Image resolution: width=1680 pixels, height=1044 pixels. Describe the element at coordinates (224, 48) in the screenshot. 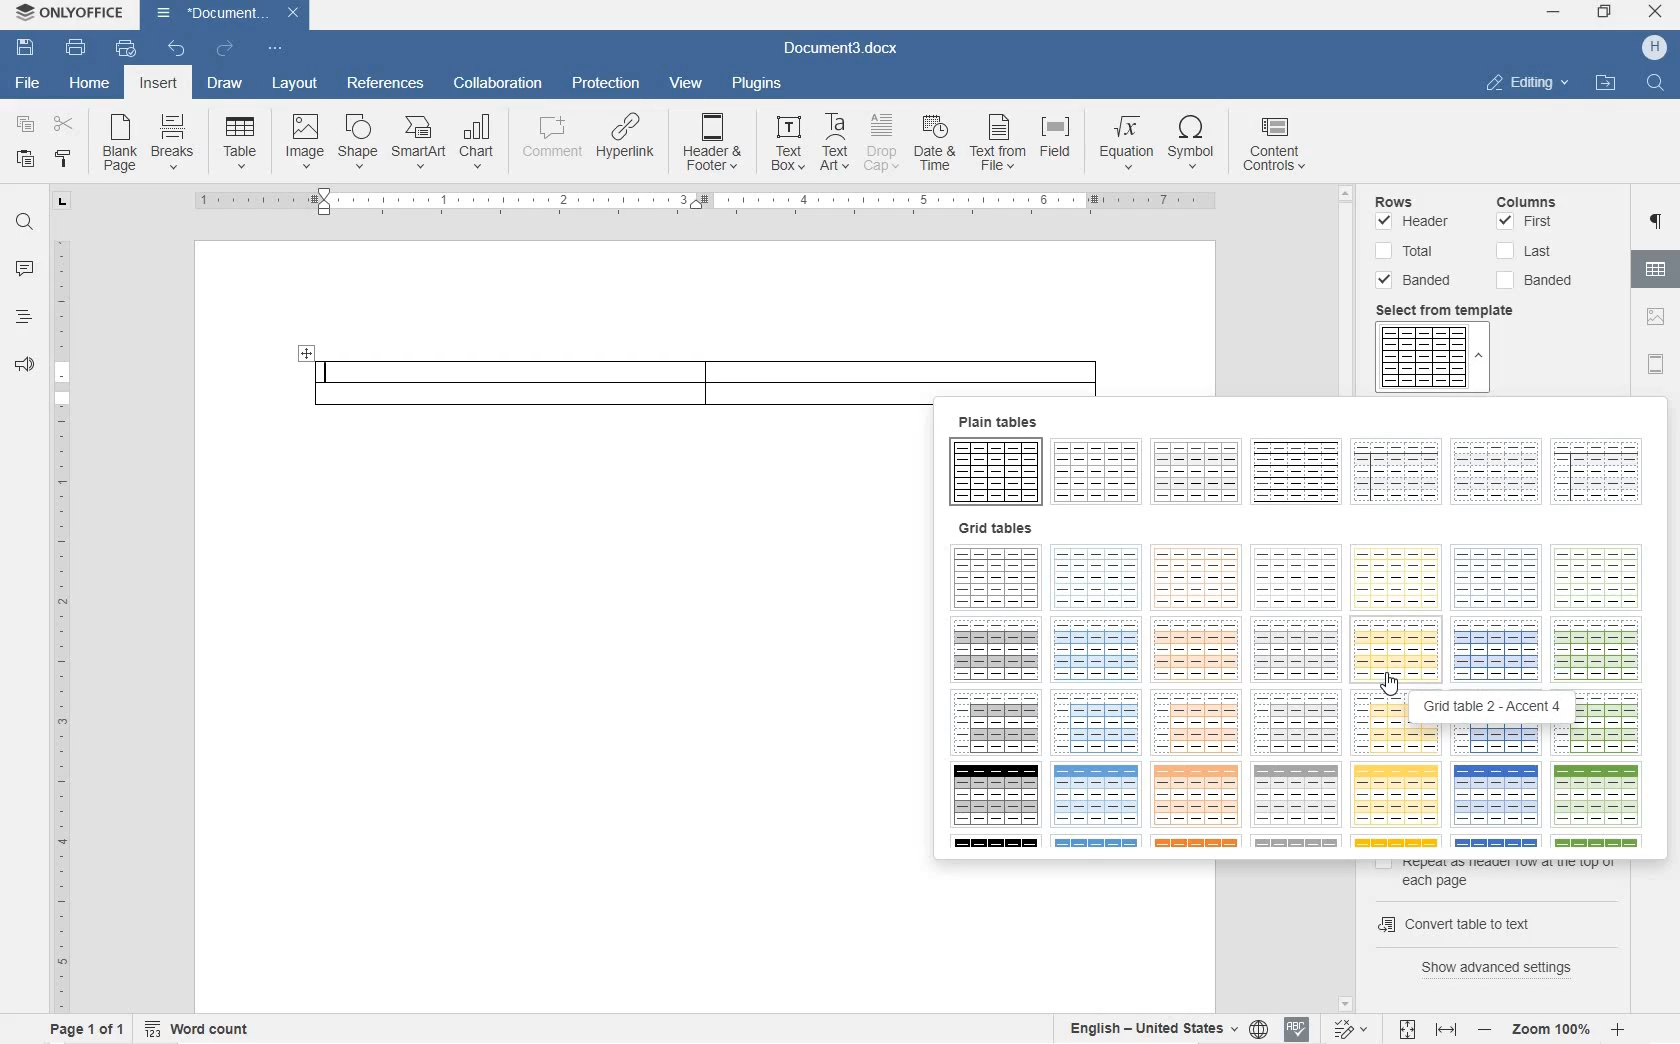

I see `REDO` at that location.